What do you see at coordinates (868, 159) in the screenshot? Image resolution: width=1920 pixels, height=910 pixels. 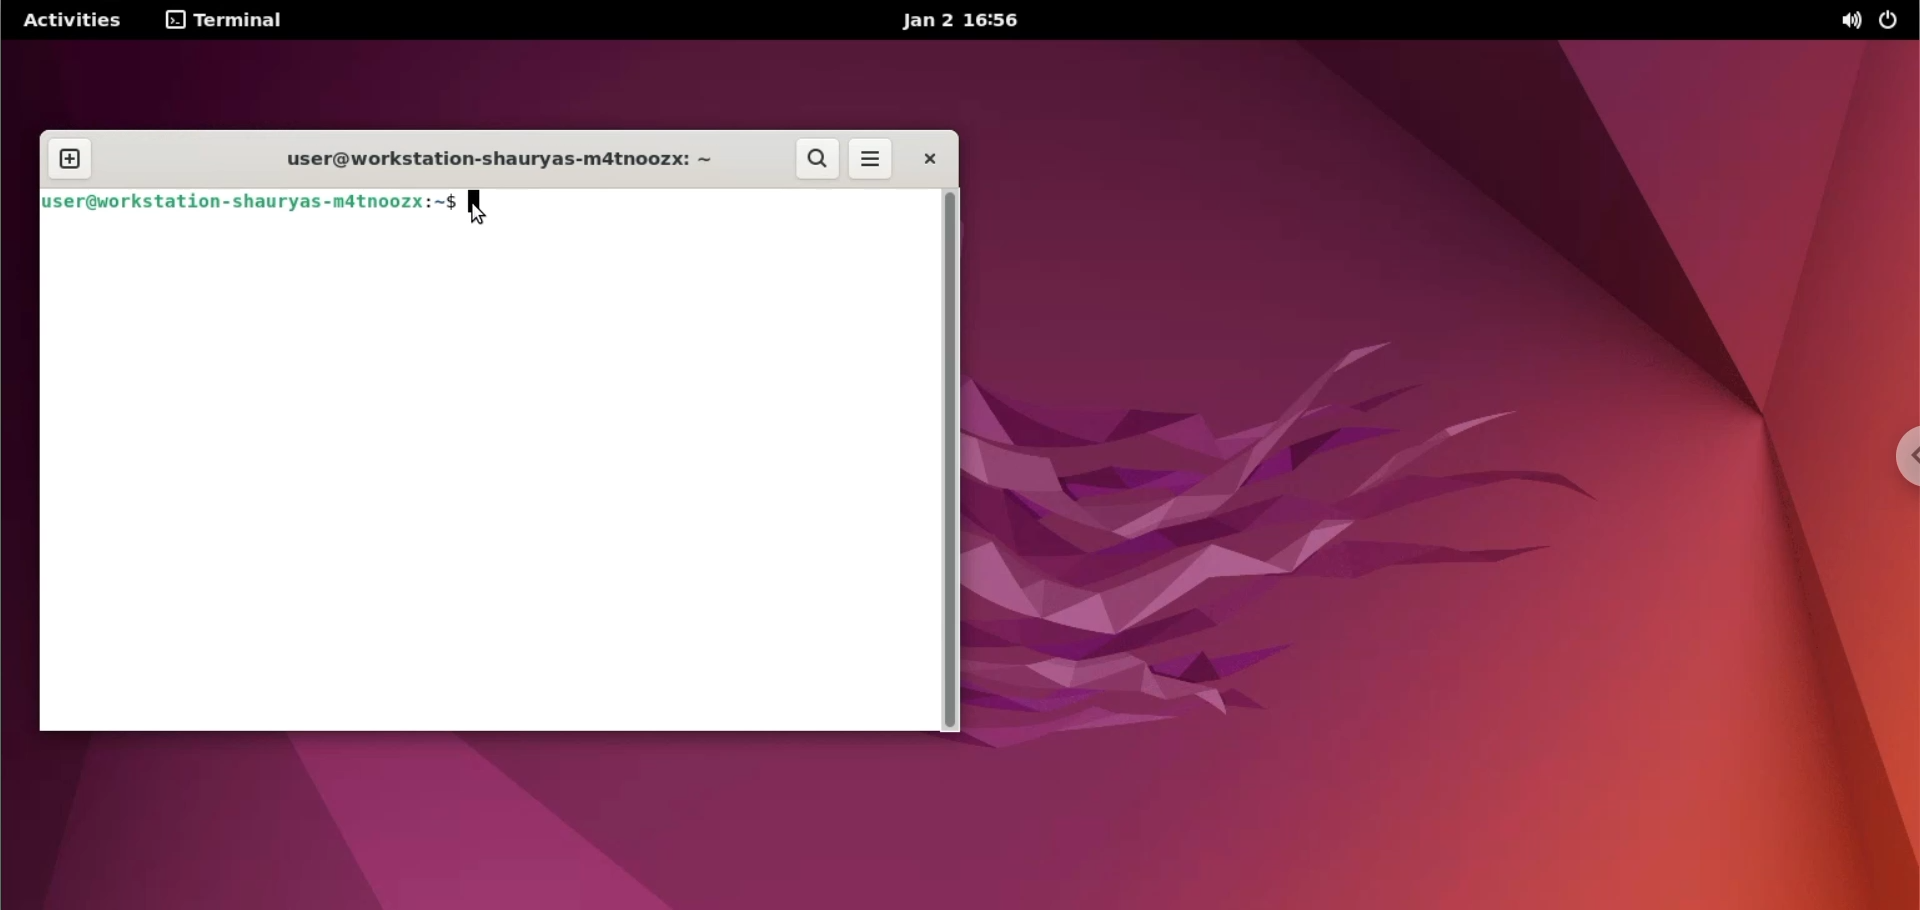 I see `more options` at bounding box center [868, 159].